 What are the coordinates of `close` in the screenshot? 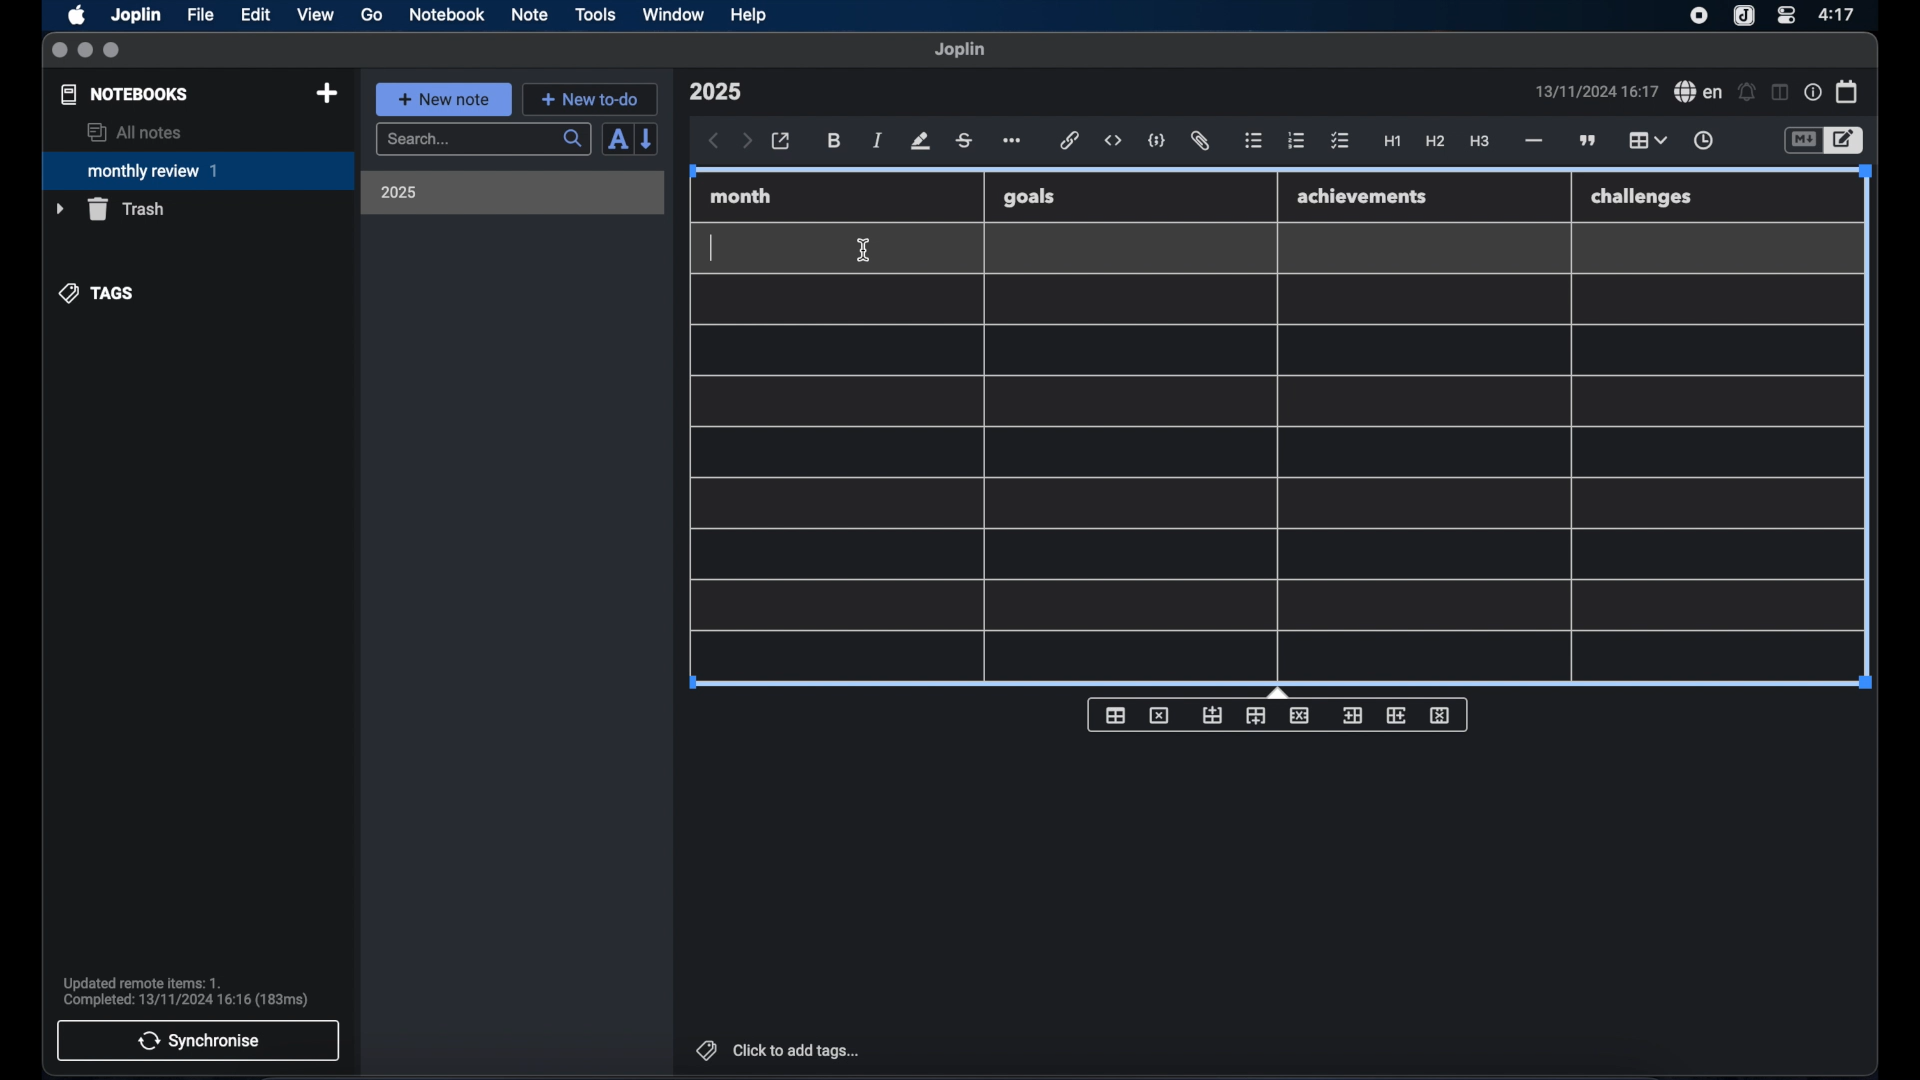 It's located at (59, 51).